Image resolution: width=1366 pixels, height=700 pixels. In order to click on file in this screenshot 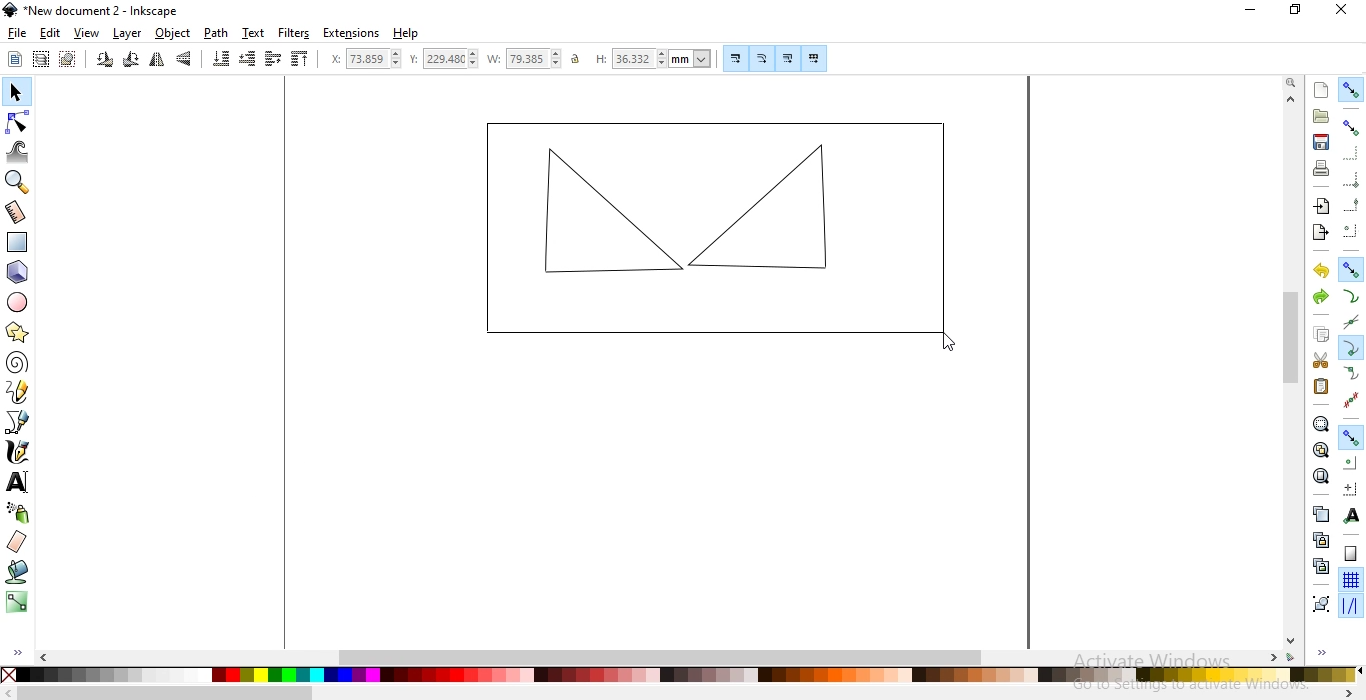, I will do `click(17, 34)`.